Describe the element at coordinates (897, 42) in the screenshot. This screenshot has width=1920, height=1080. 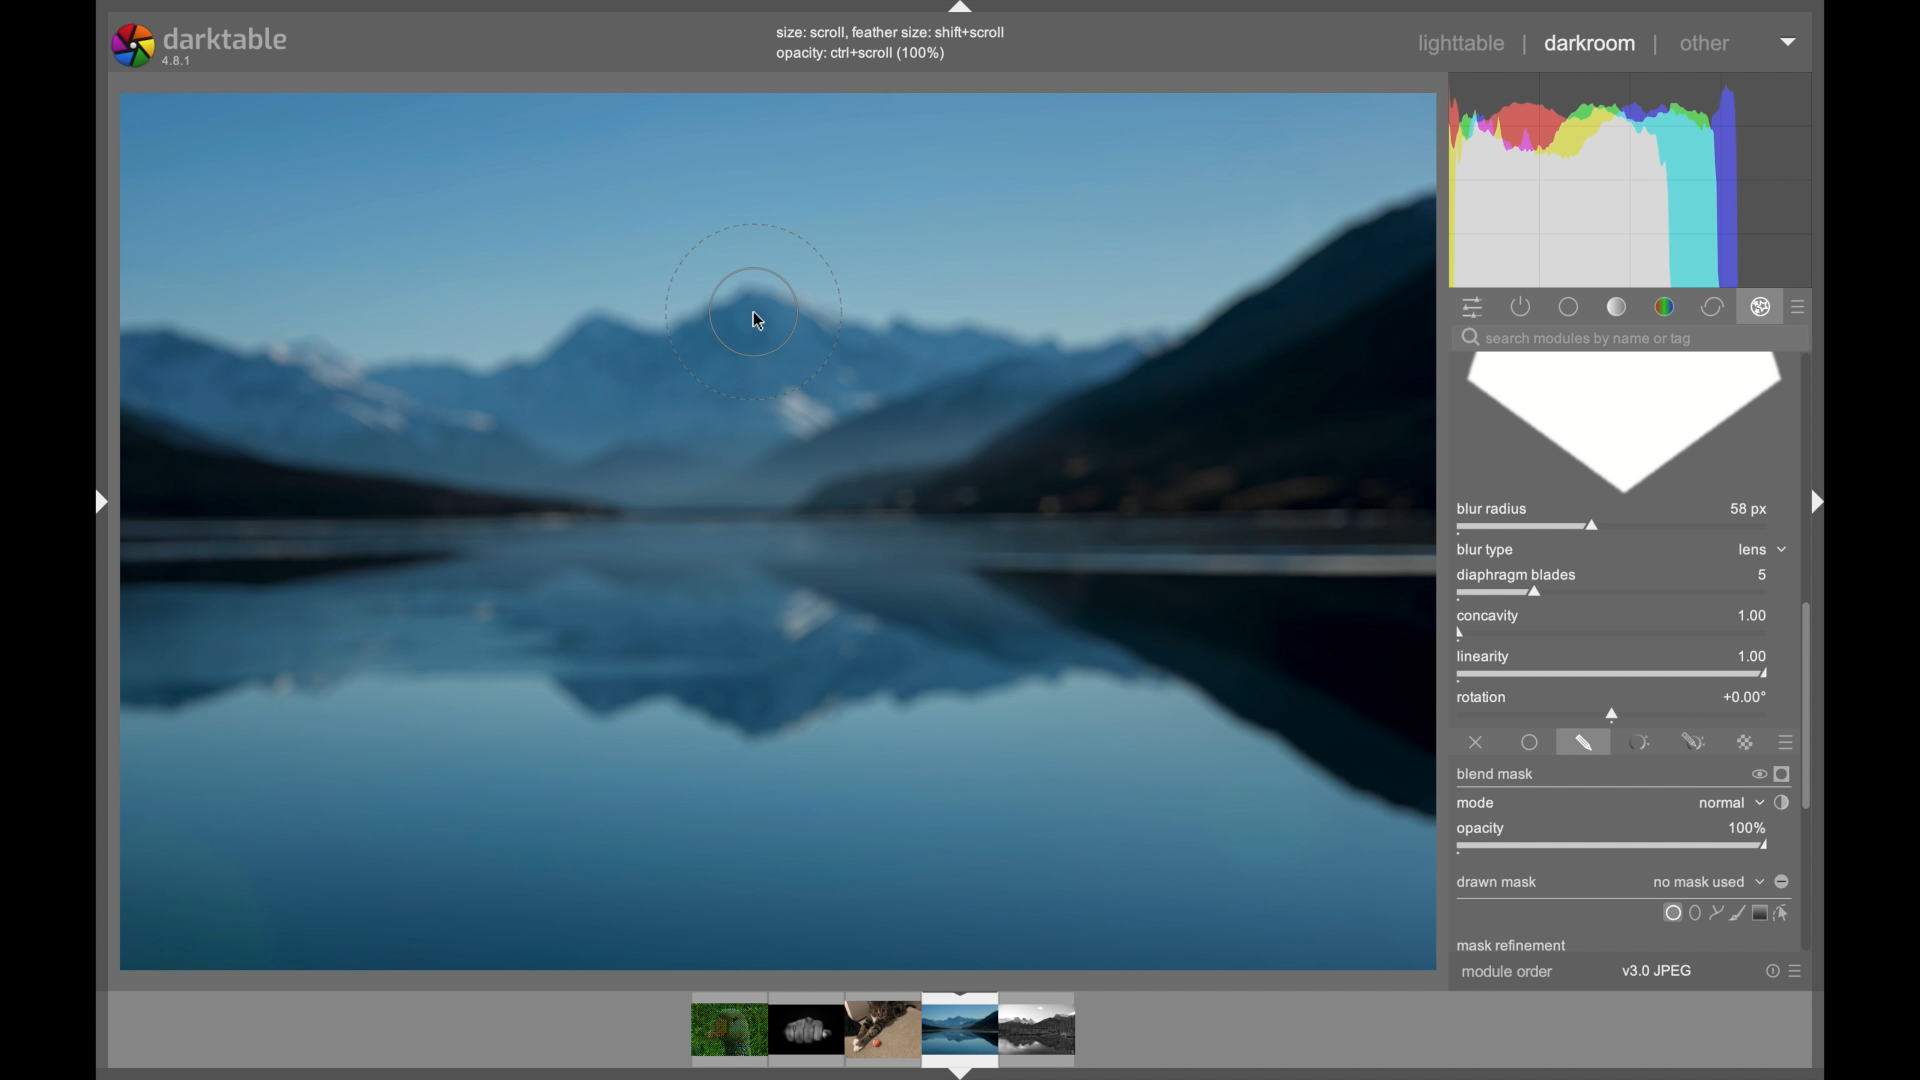
I see `size: scroll, feather size: shift+scrollopacity: ctrl+scroll (100%)` at that location.